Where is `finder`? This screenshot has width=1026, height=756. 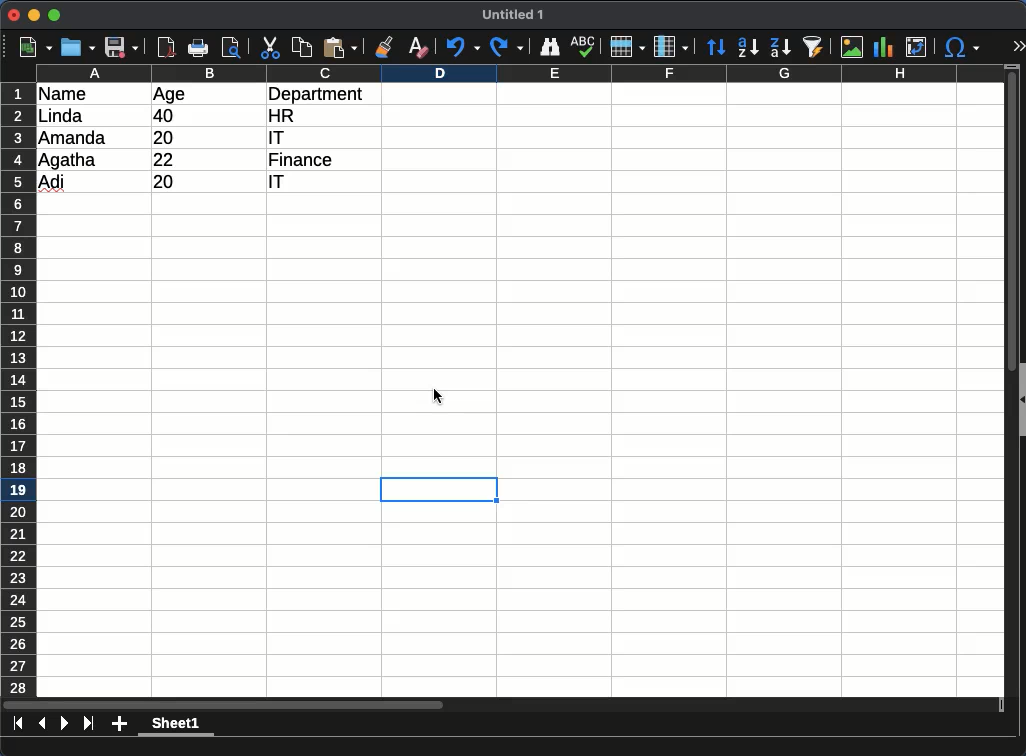
finder is located at coordinates (552, 47).